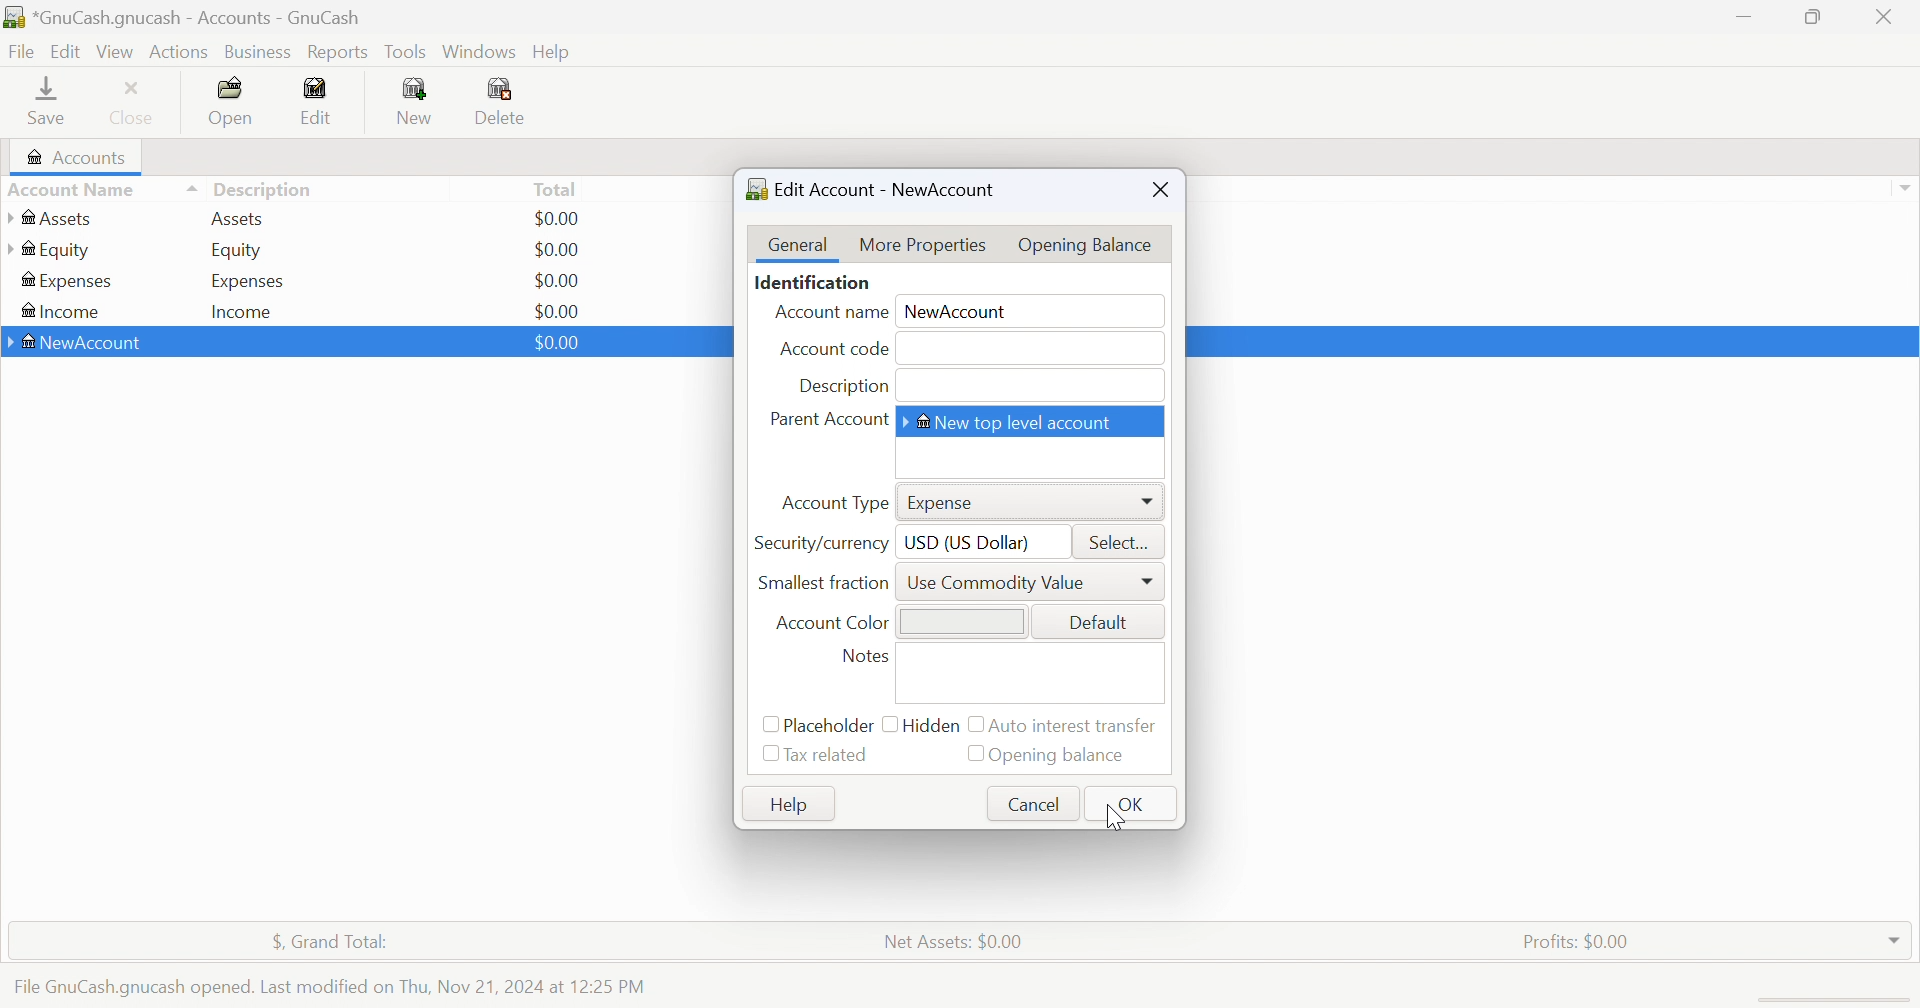 The height and width of the screenshot is (1008, 1920). Describe the element at coordinates (556, 281) in the screenshot. I see `$0.00` at that location.